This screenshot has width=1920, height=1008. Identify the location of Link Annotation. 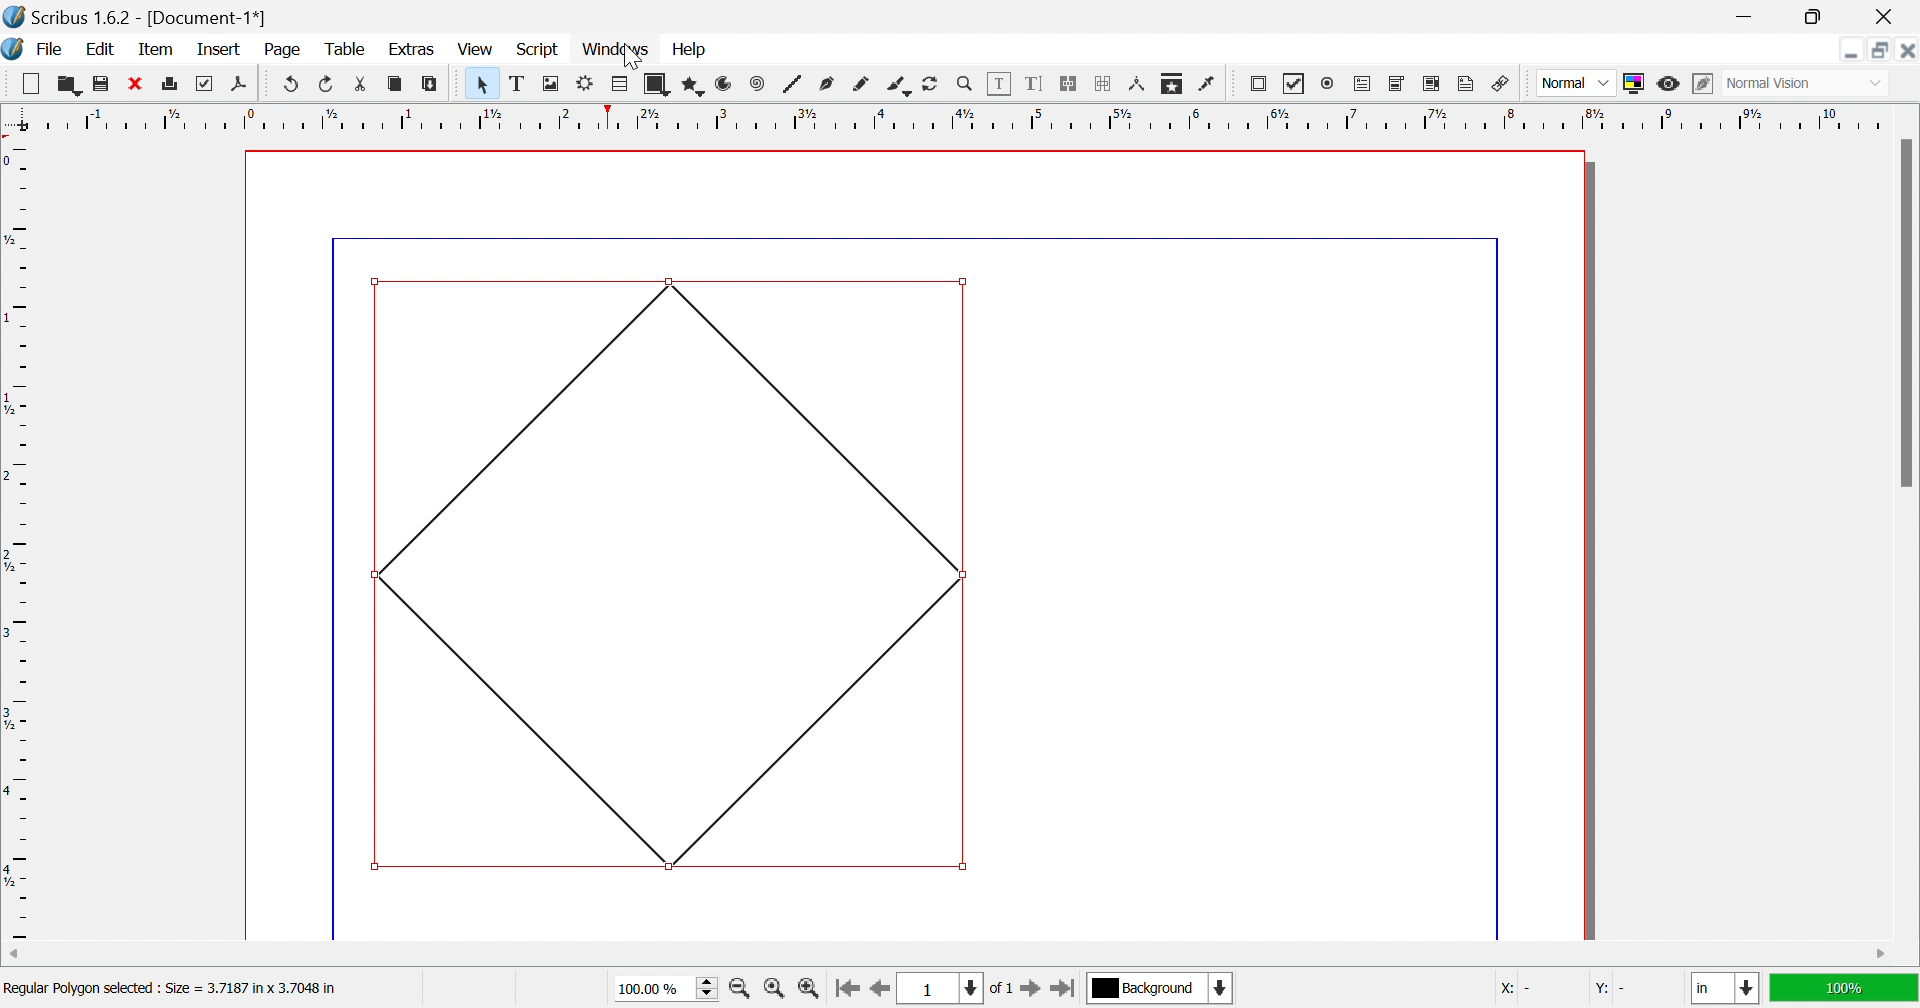
(1501, 86).